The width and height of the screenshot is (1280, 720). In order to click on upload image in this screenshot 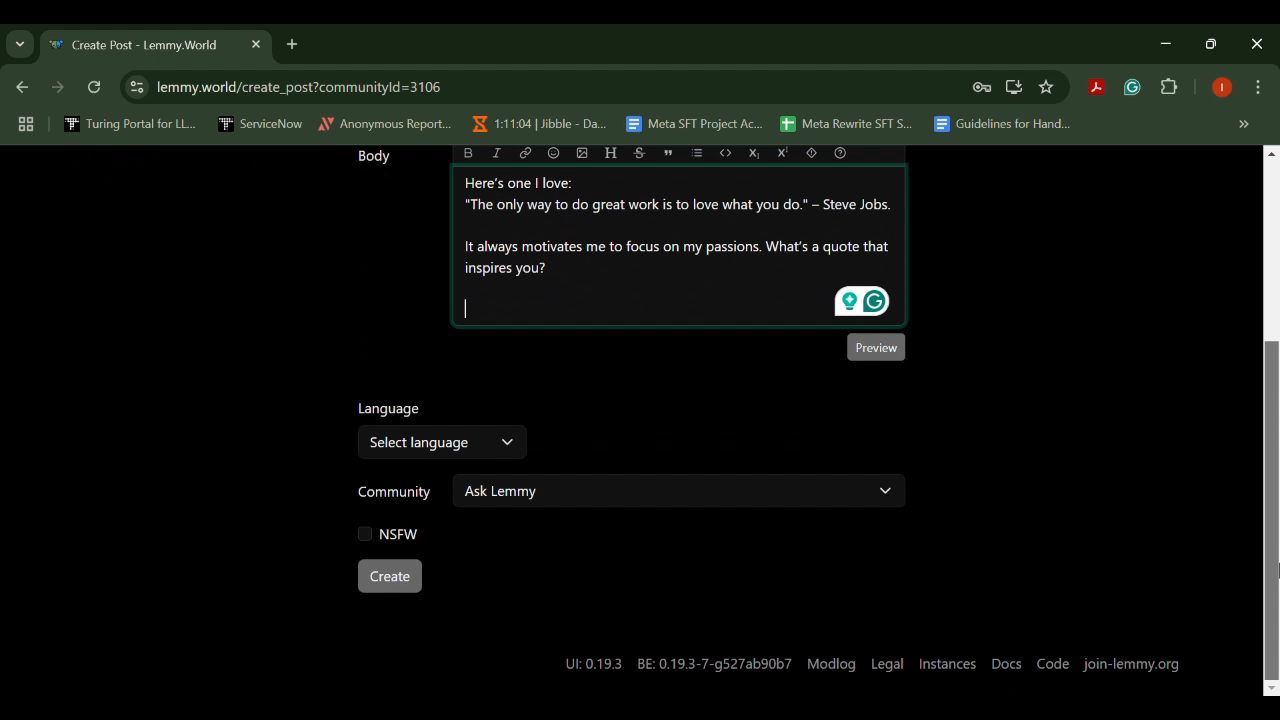, I will do `click(581, 153)`.